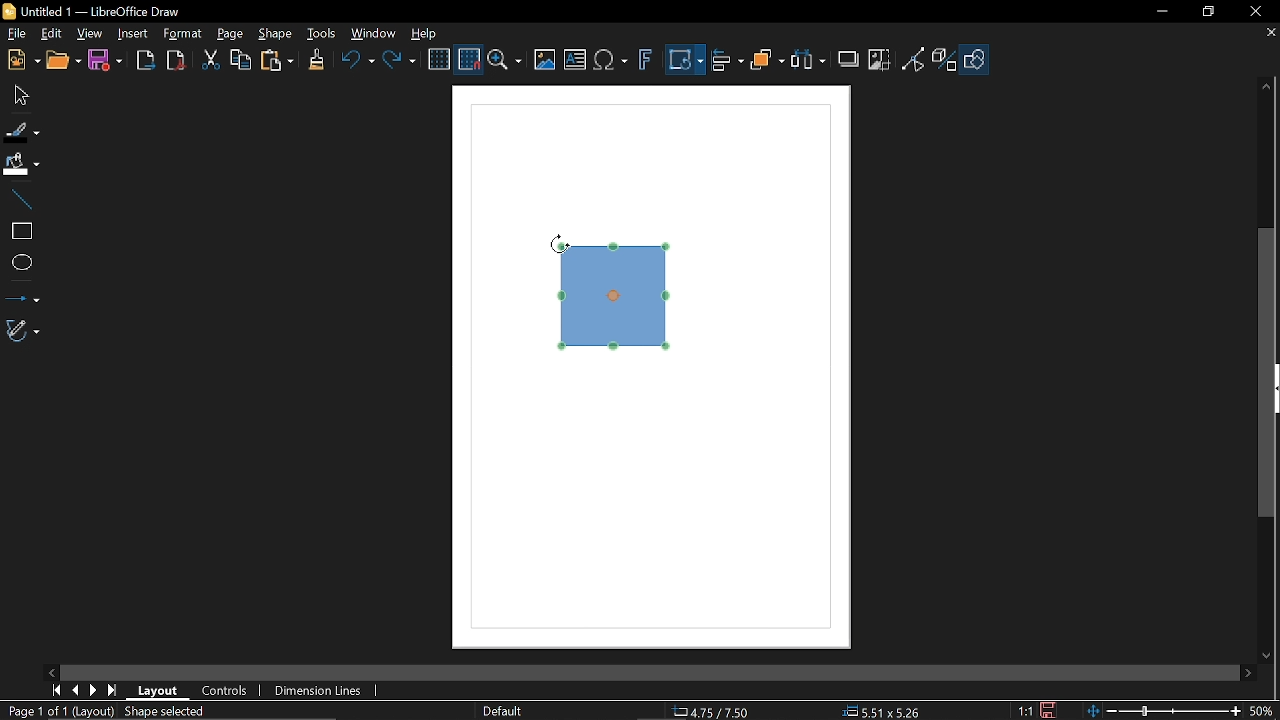 This screenshot has height=720, width=1280. What do you see at coordinates (767, 62) in the screenshot?
I see `Arrange` at bounding box center [767, 62].